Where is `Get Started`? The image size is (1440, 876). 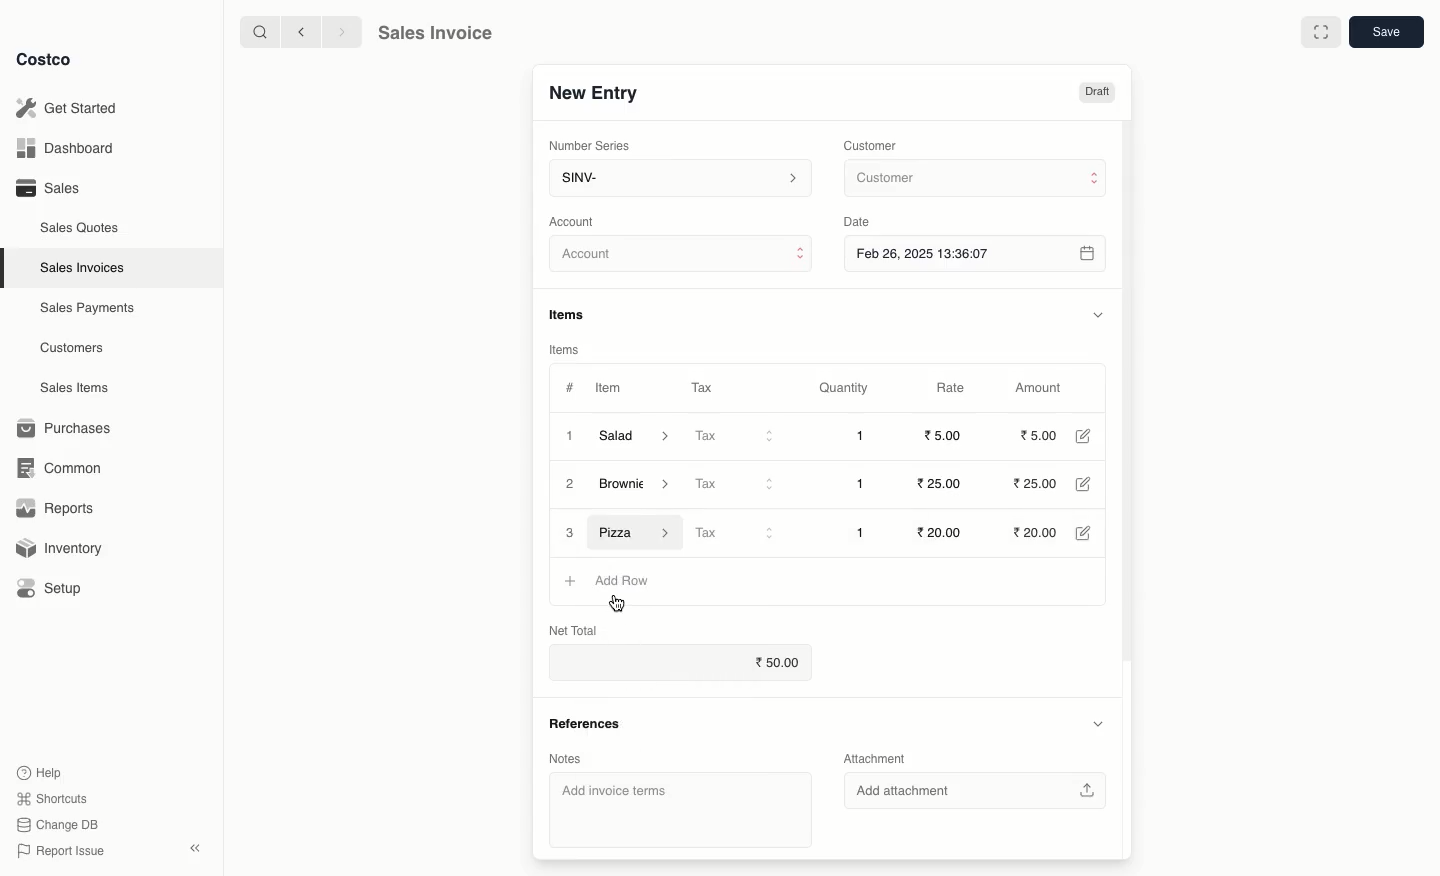 Get Started is located at coordinates (66, 107).